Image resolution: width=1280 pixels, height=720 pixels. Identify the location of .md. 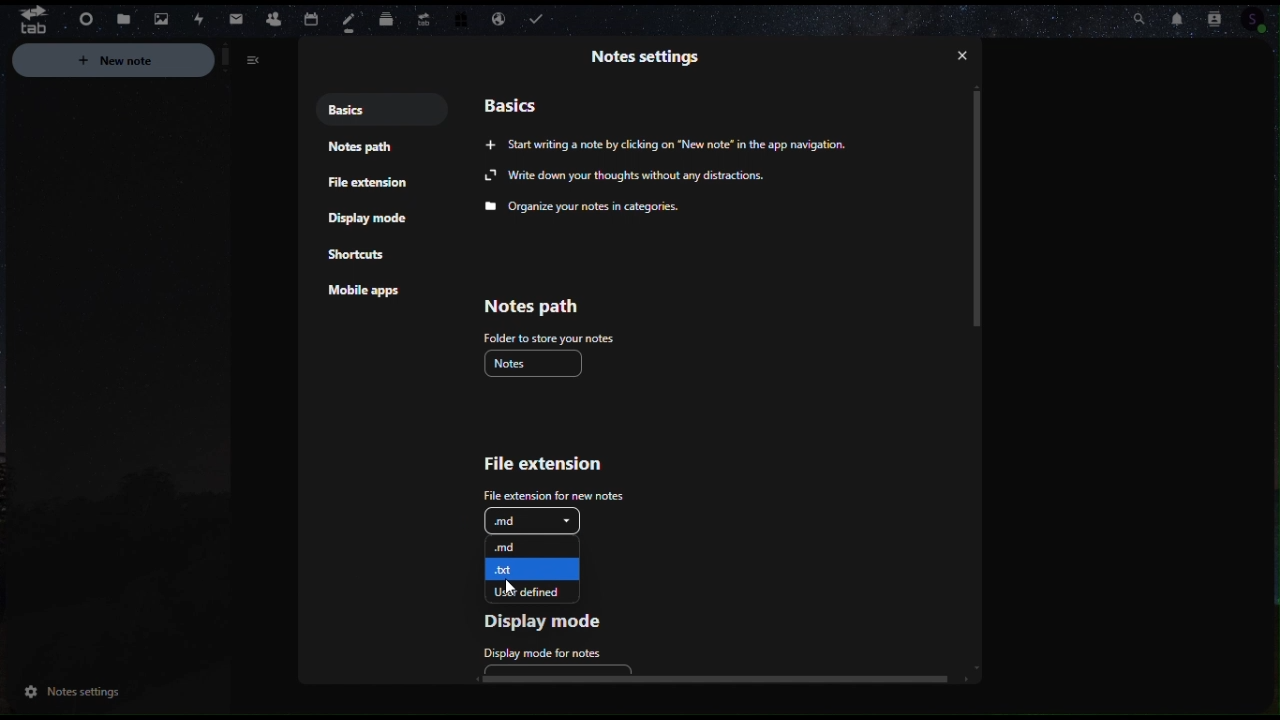
(534, 545).